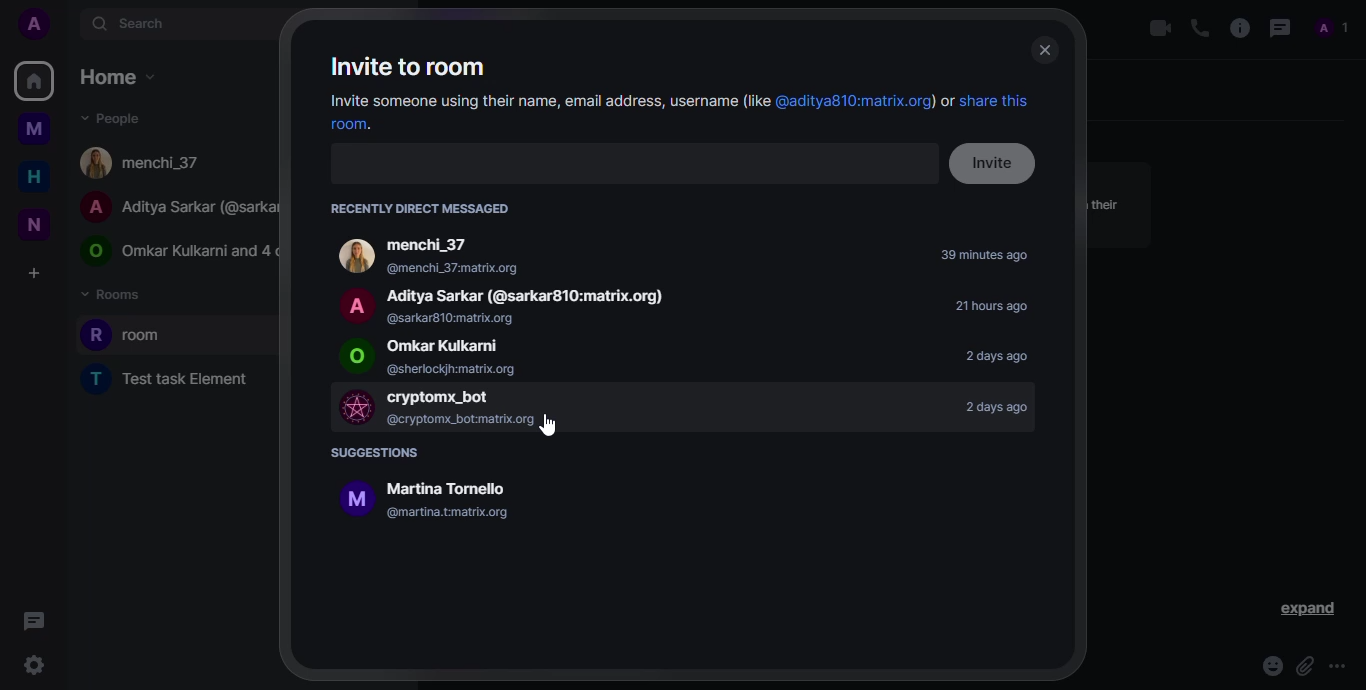 This screenshot has width=1366, height=690. I want to click on quick settings, so click(35, 664).